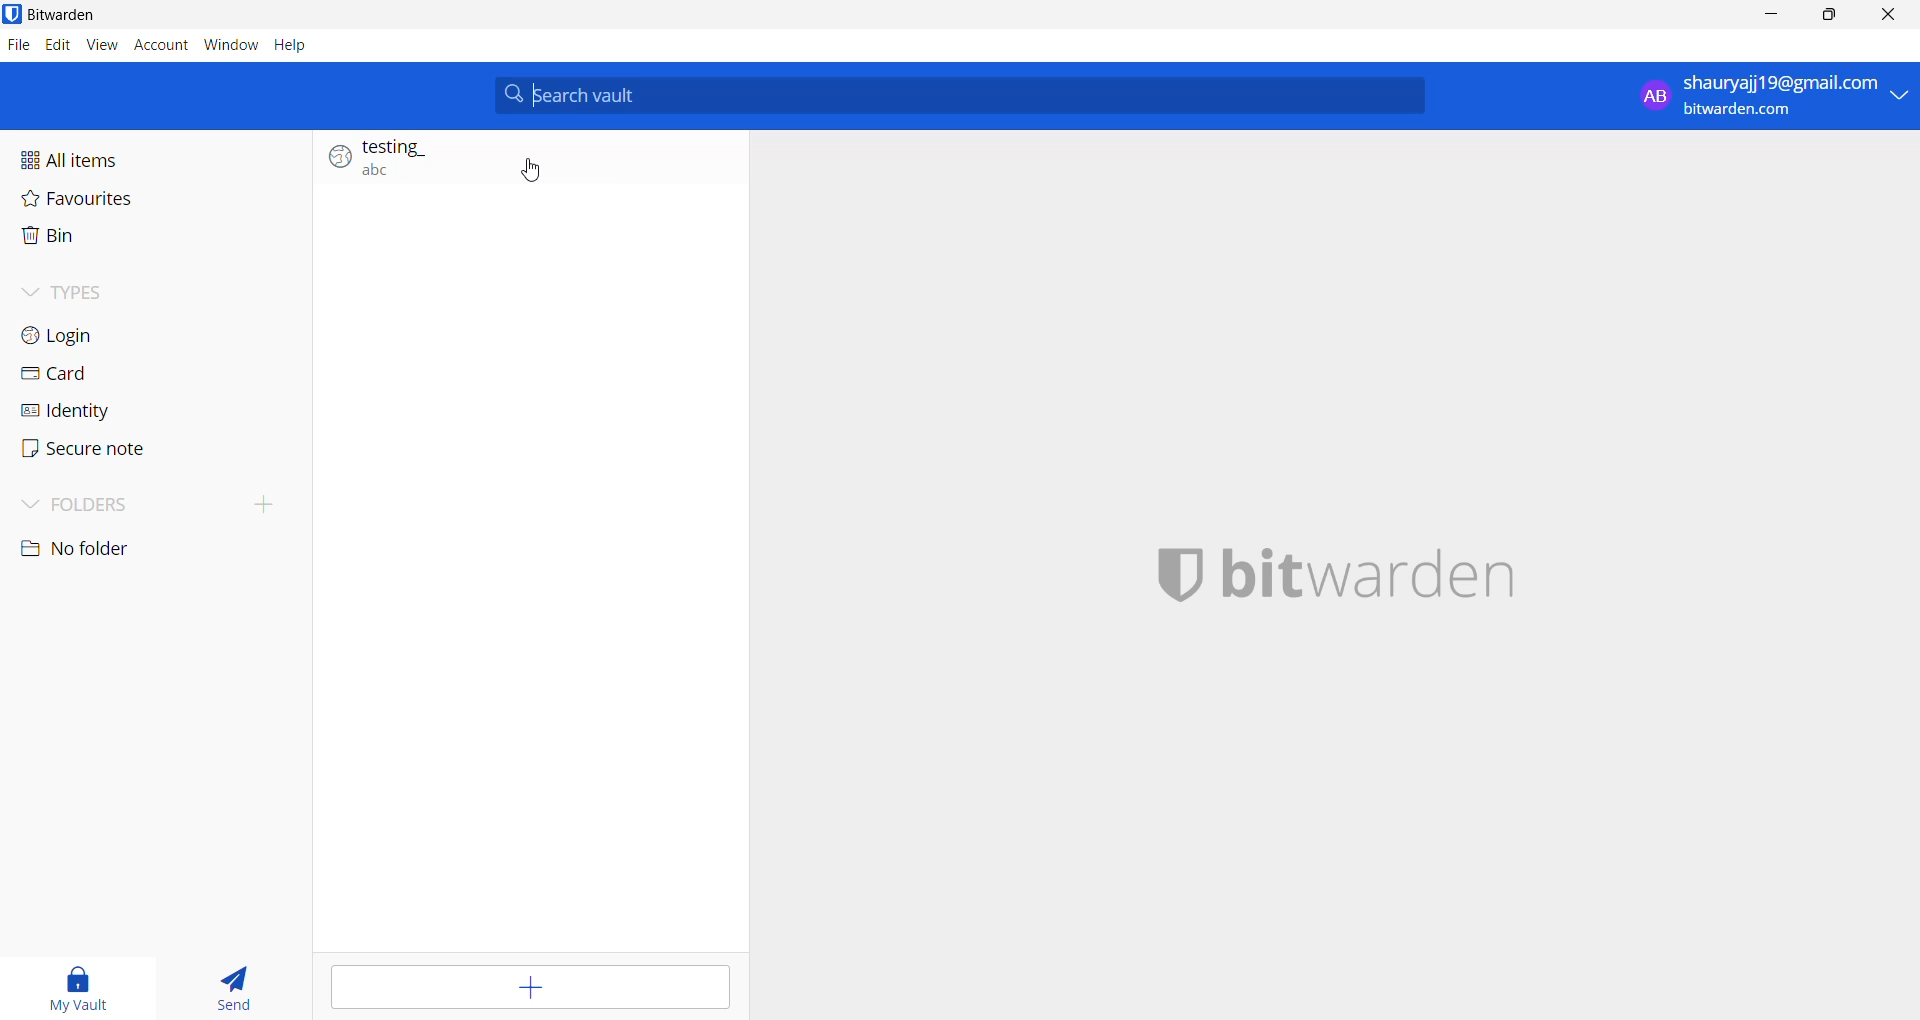  What do you see at coordinates (1389, 580) in the screenshot?
I see `Application name` at bounding box center [1389, 580].